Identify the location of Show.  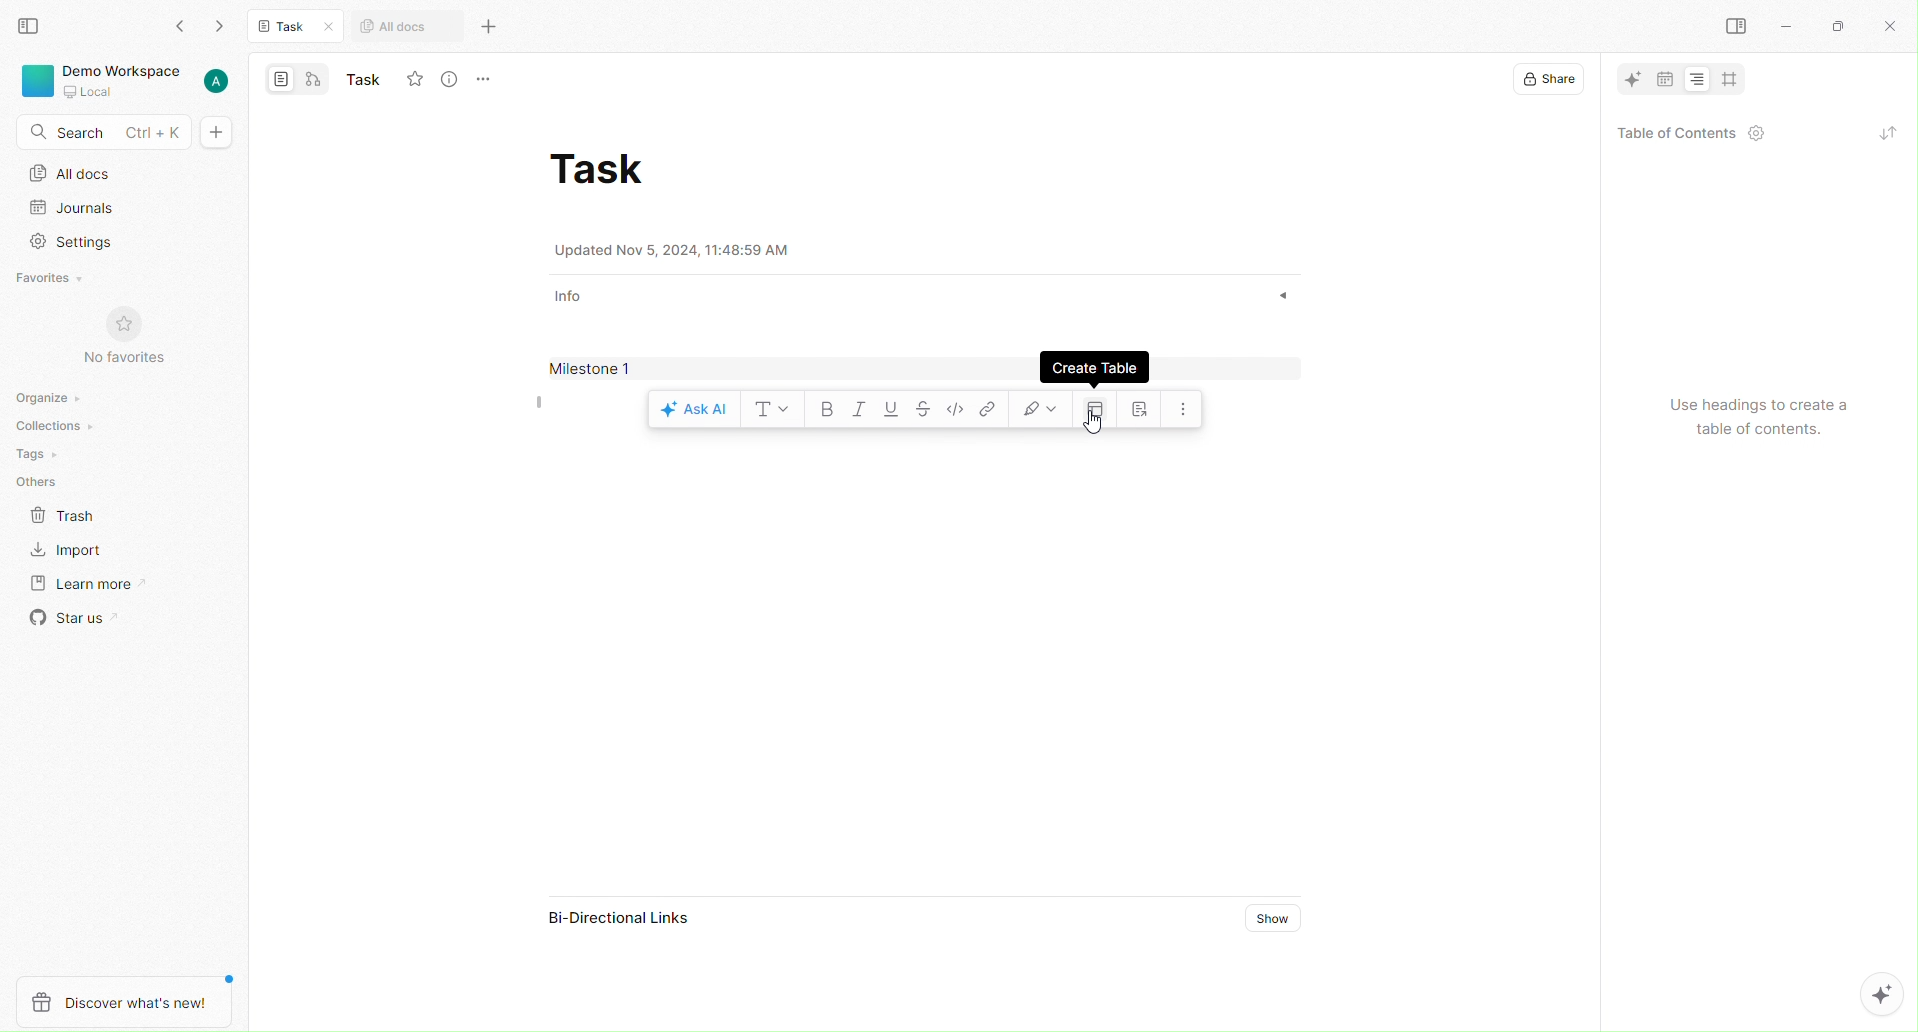
(1260, 917).